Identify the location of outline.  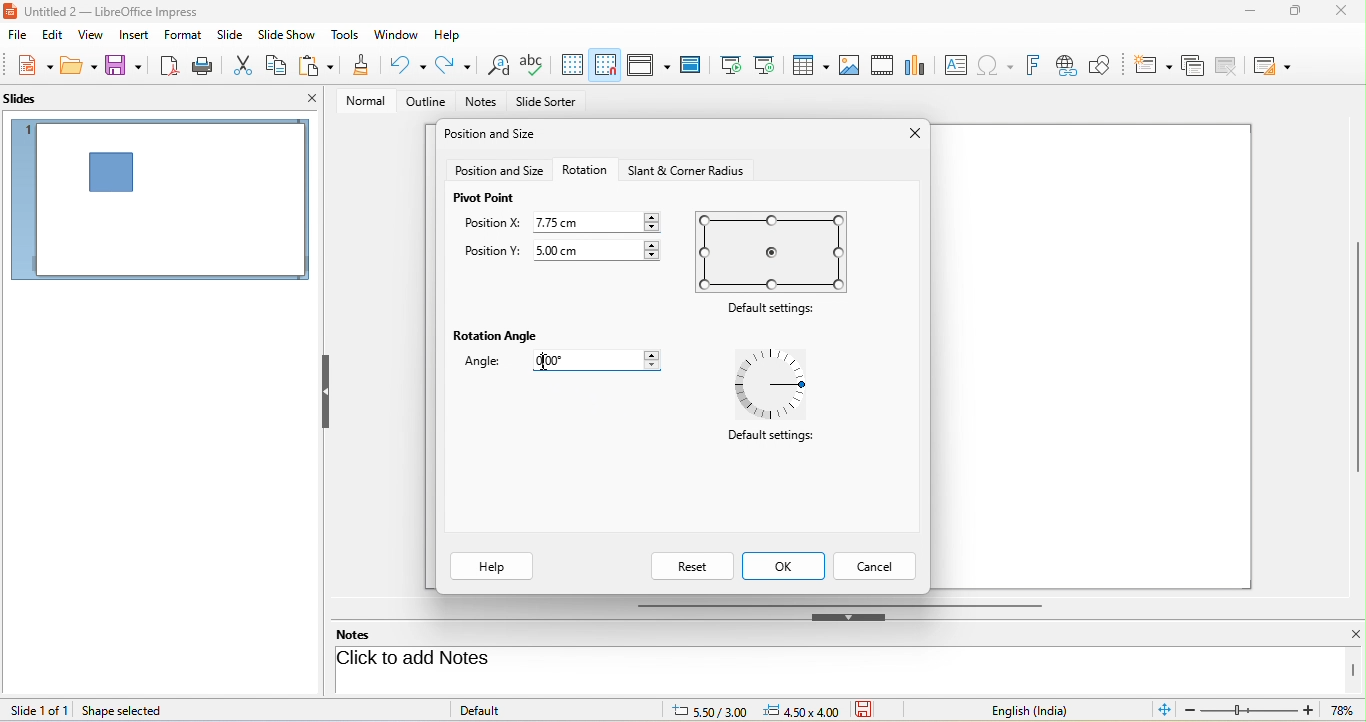
(422, 102).